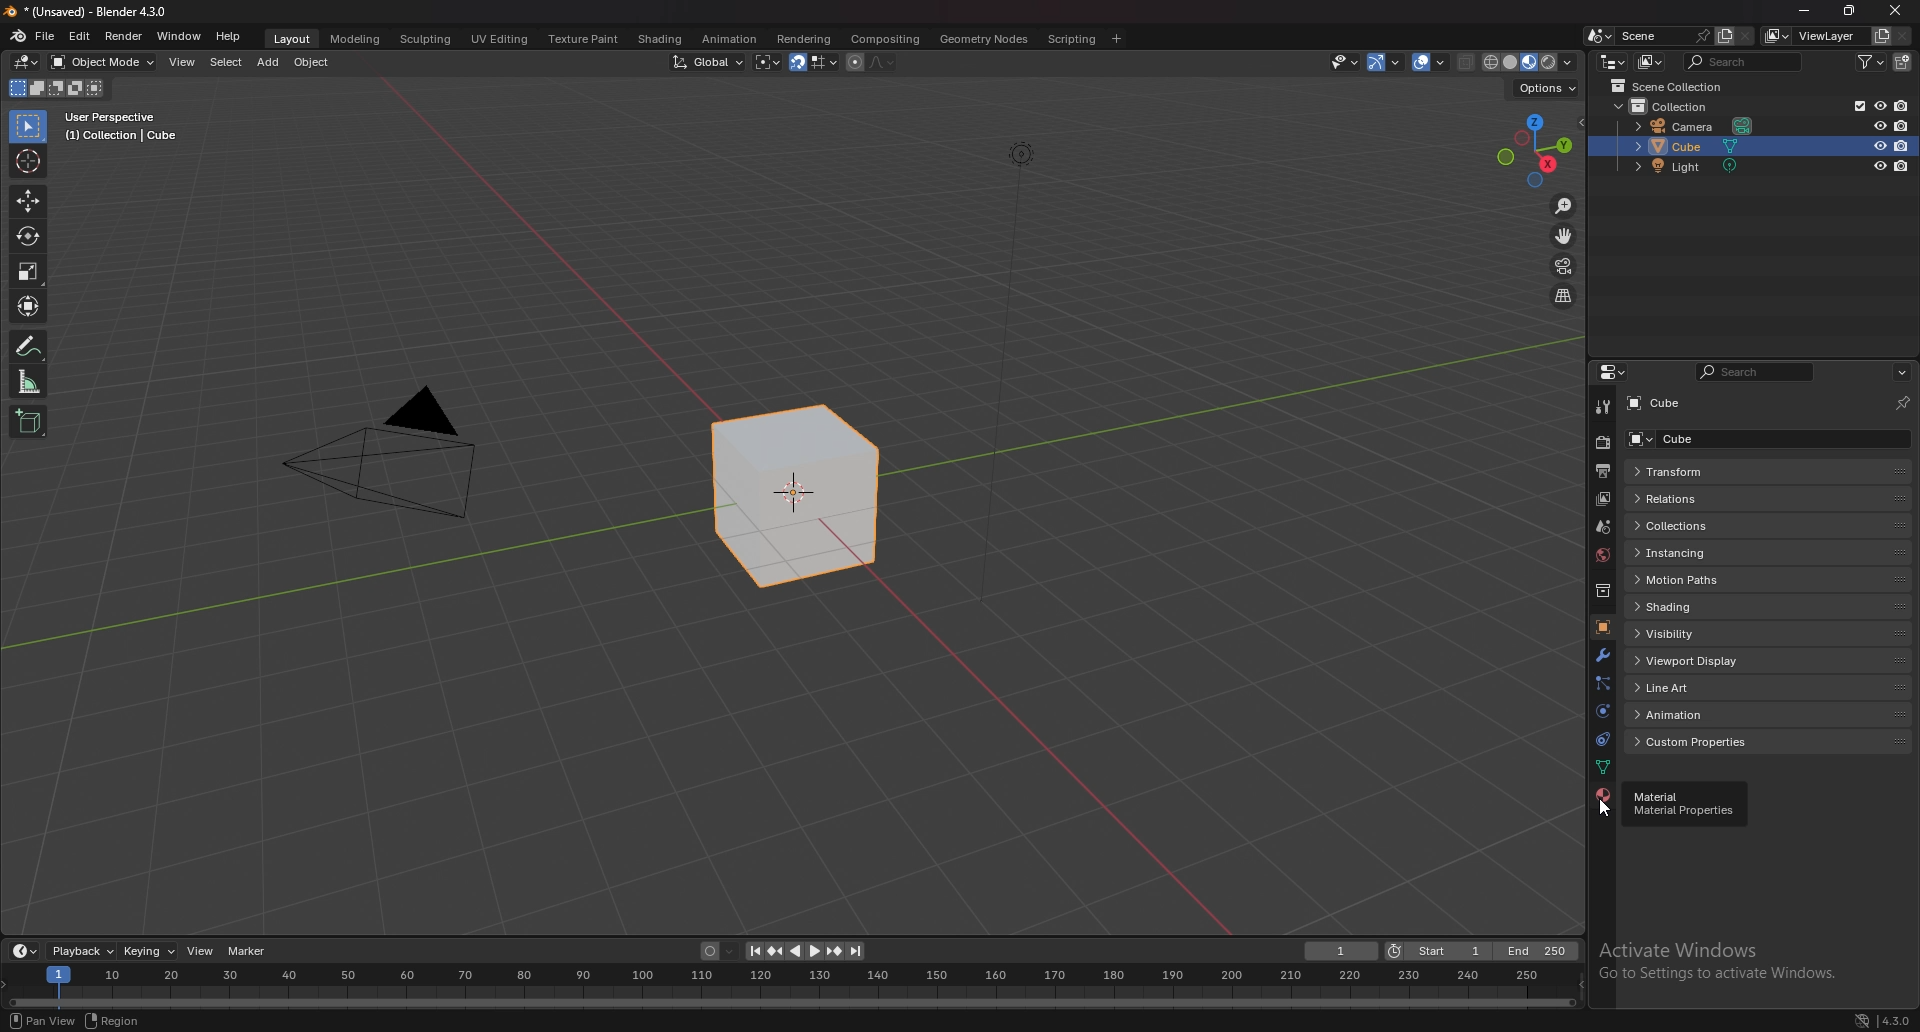 This screenshot has width=1920, height=1032. Describe the element at coordinates (127, 128) in the screenshot. I see `User Perspective
(1) Collection | Cube` at that location.